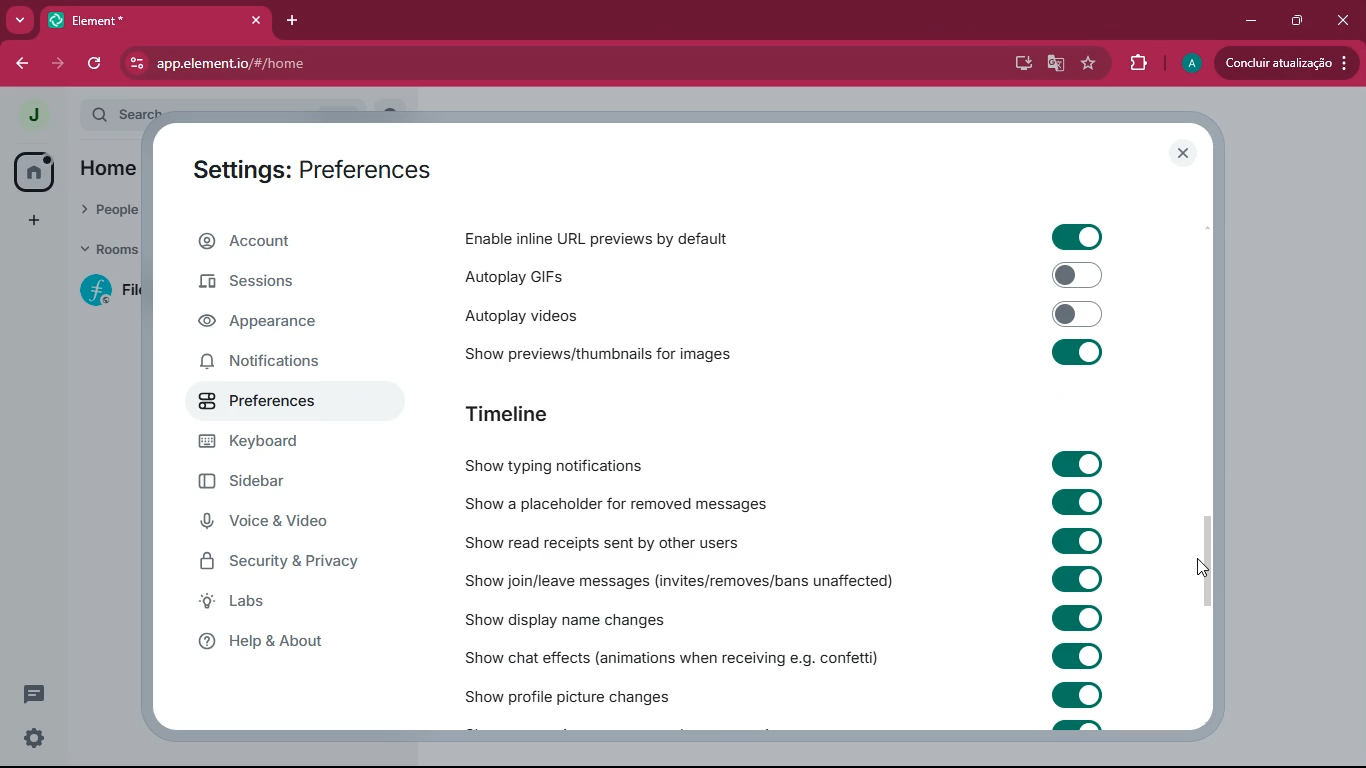 The width and height of the screenshot is (1366, 768). Describe the element at coordinates (120, 114) in the screenshot. I see `search` at that location.